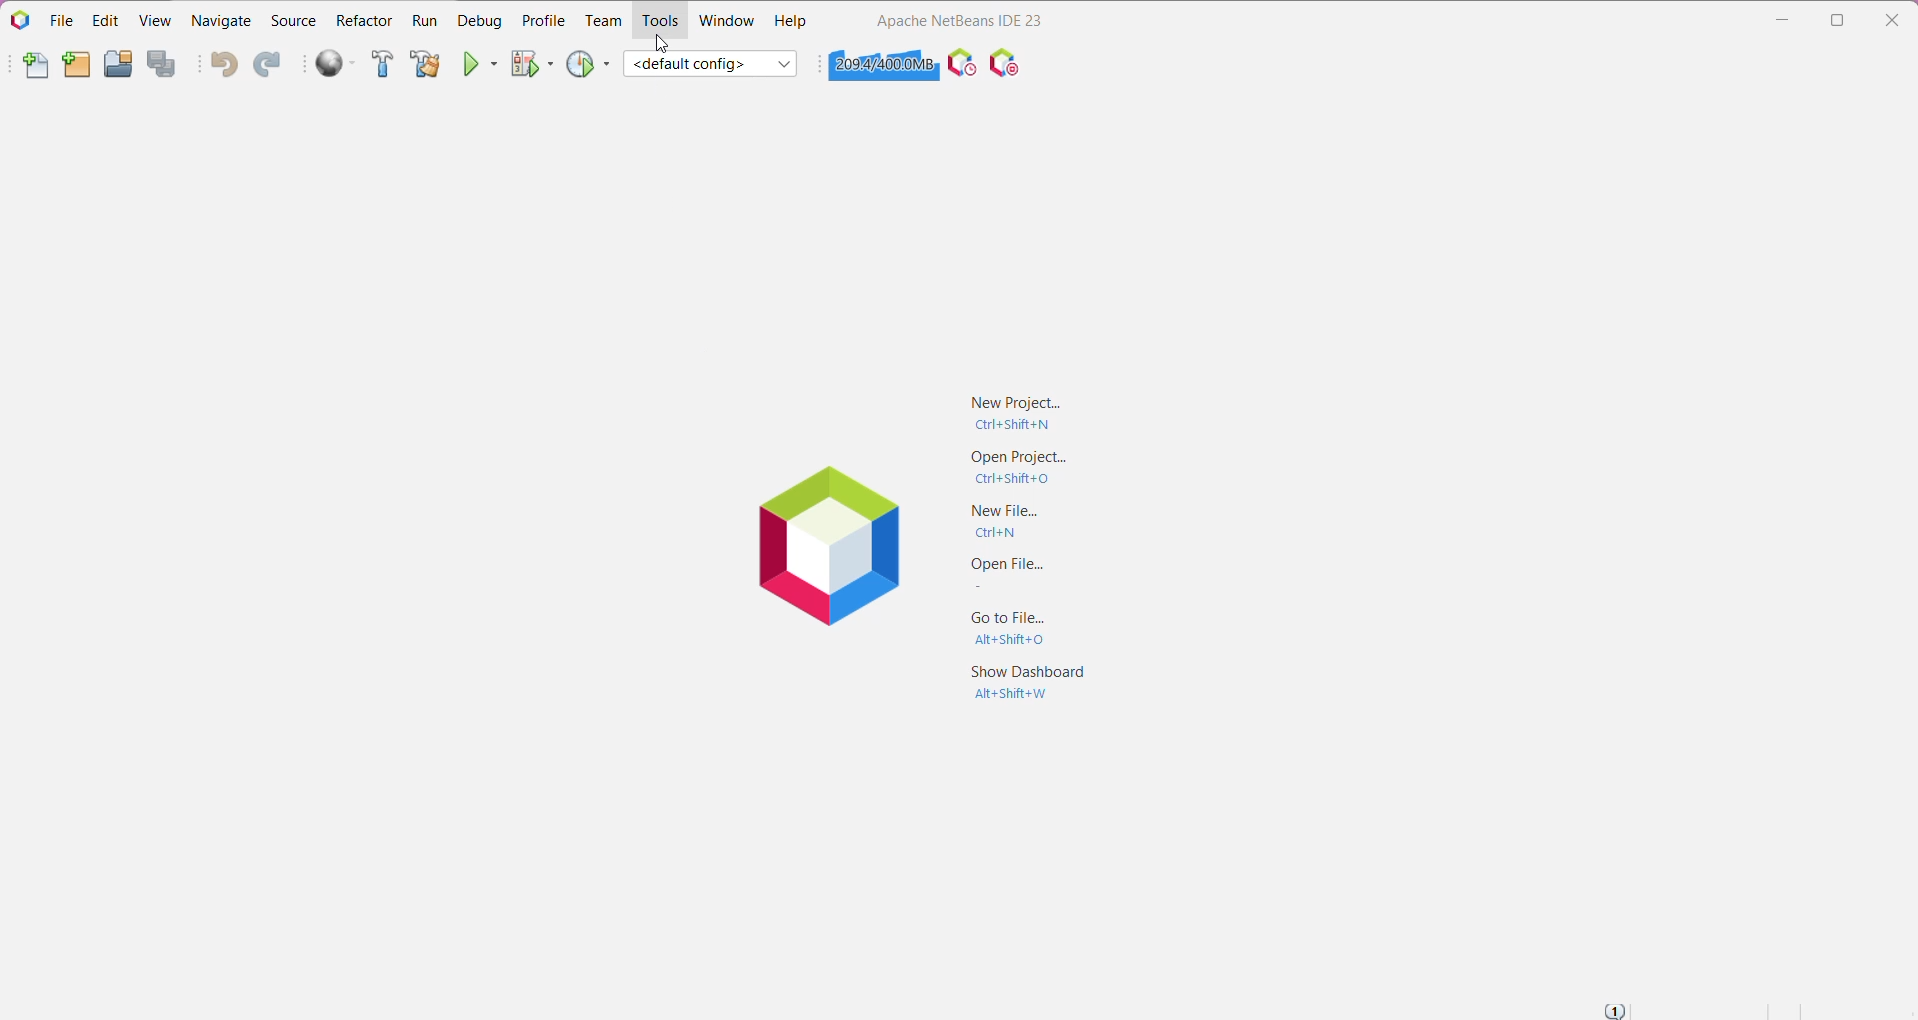 The width and height of the screenshot is (1918, 1020). Describe the element at coordinates (1840, 20) in the screenshot. I see `Restore Down` at that location.